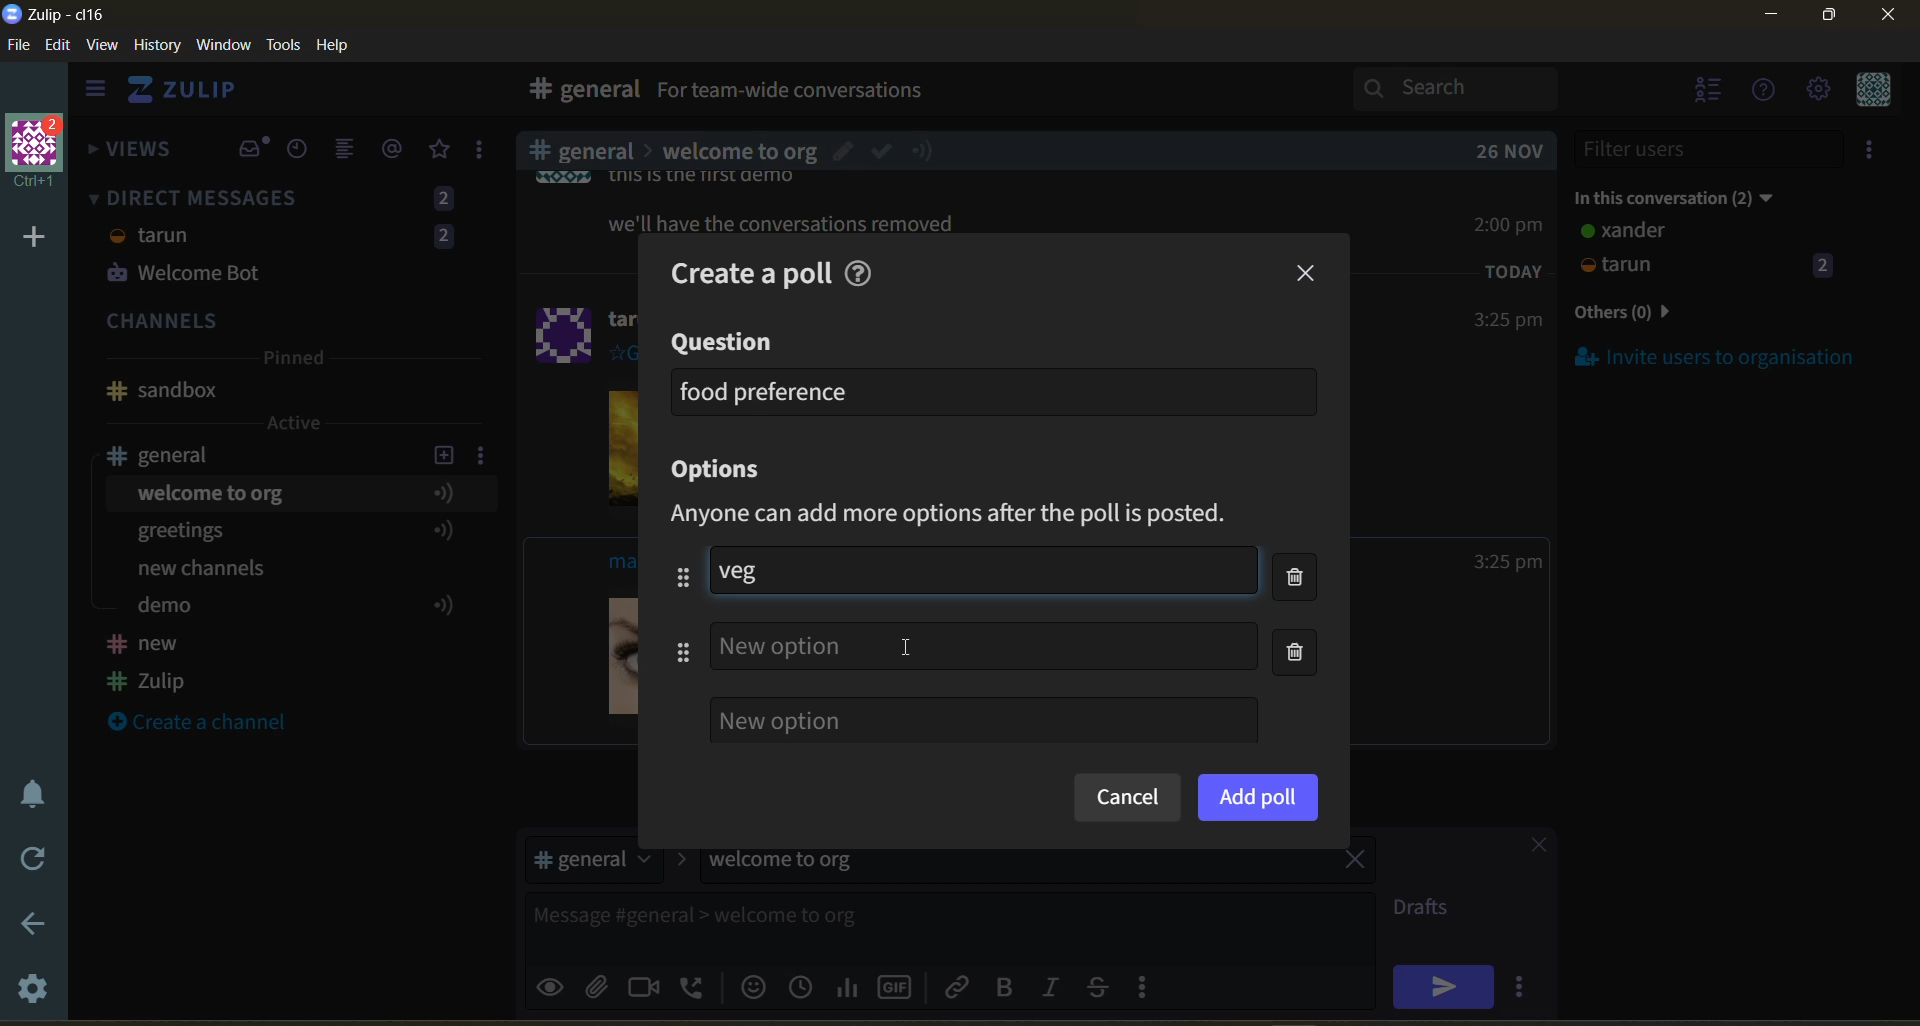 The height and width of the screenshot is (1026, 1920). Describe the element at coordinates (1510, 151) in the screenshot. I see `26 nov` at that location.